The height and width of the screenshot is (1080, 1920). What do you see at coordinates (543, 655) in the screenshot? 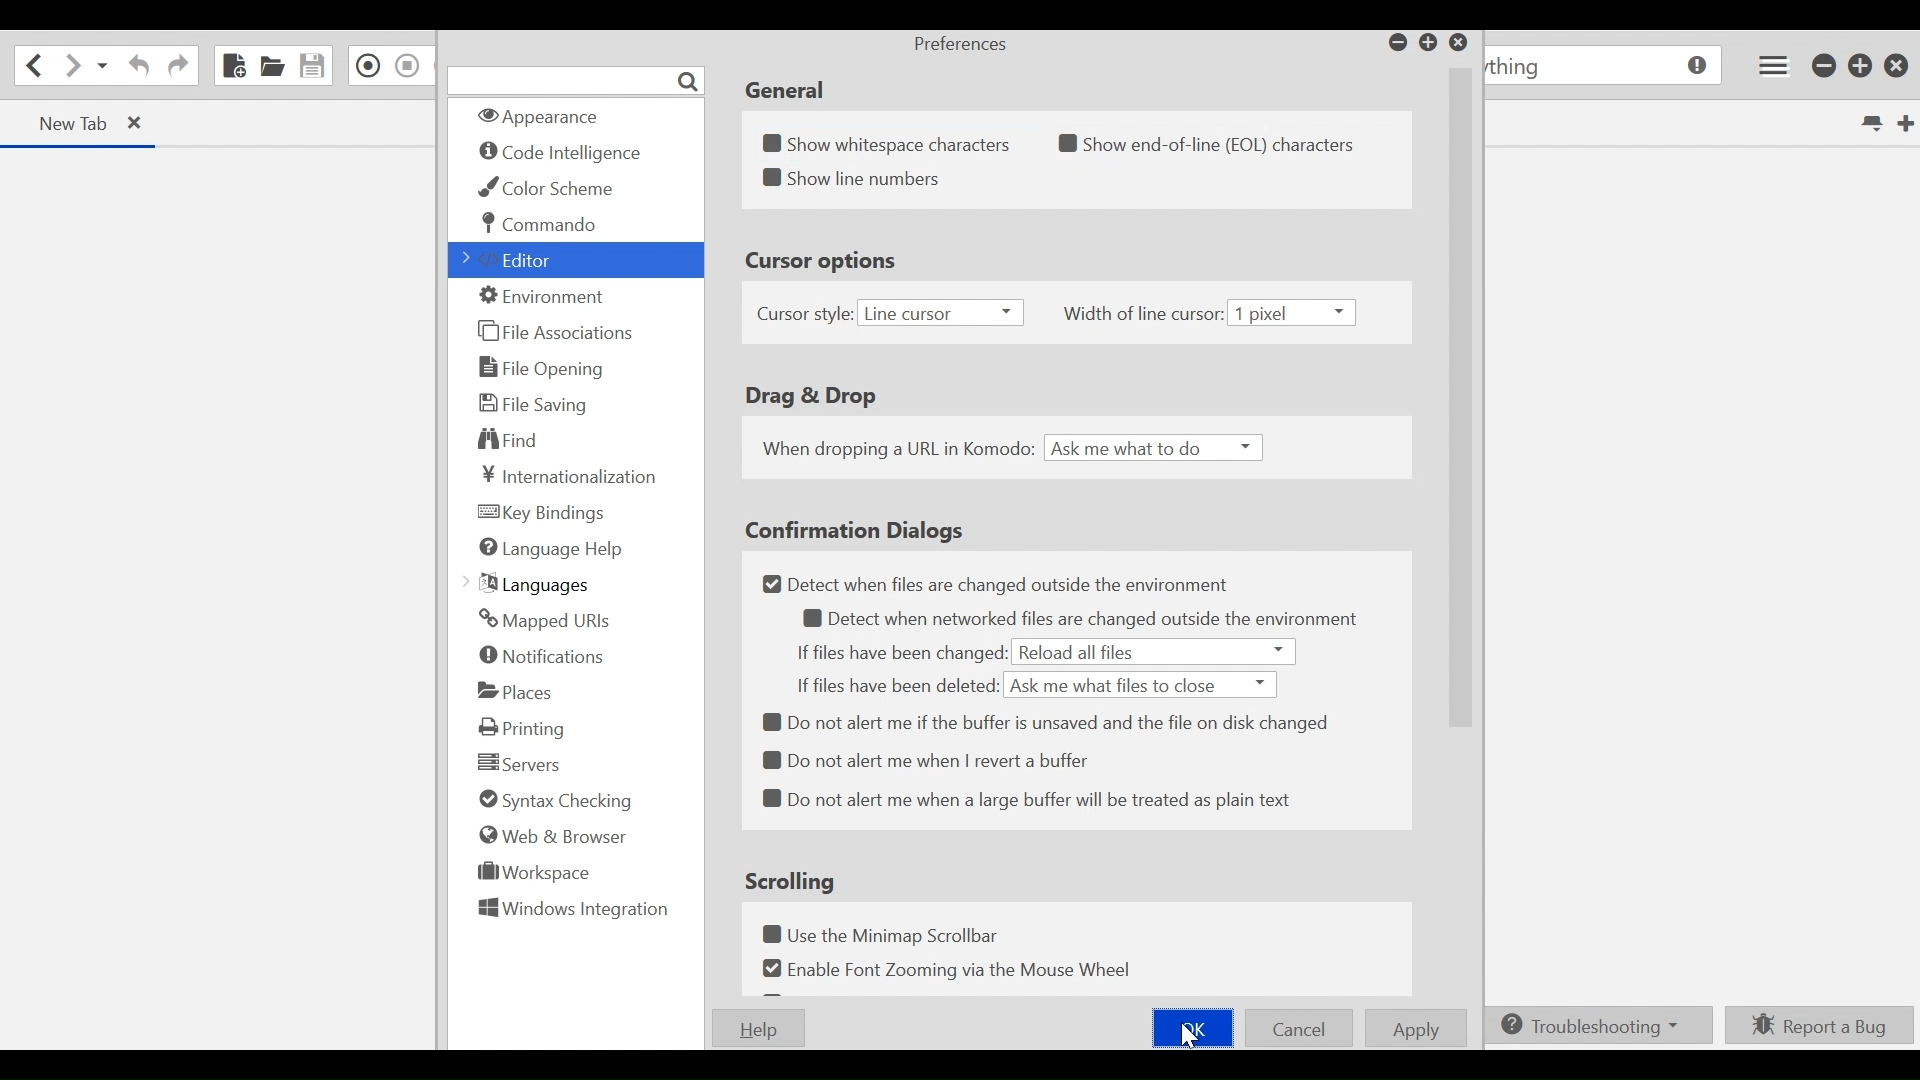
I see `Notifications` at bounding box center [543, 655].